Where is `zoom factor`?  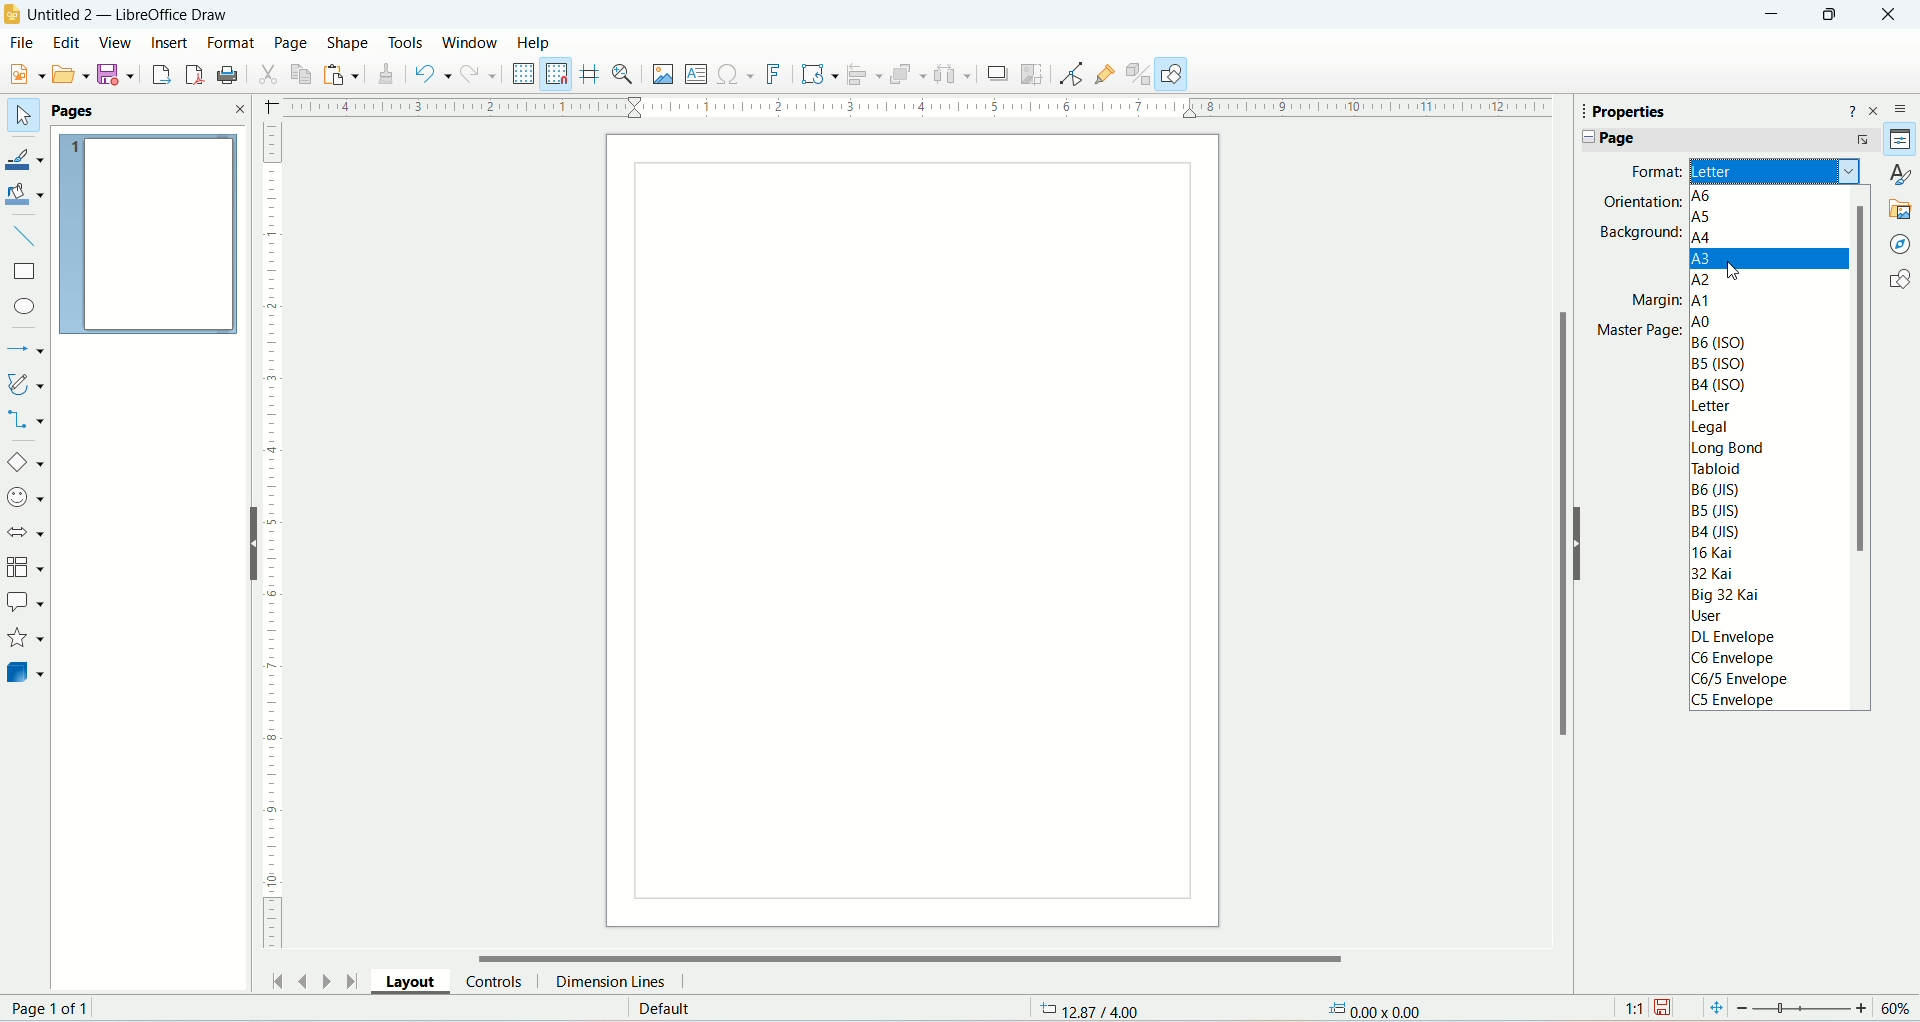
zoom factor is located at coordinates (1827, 1008).